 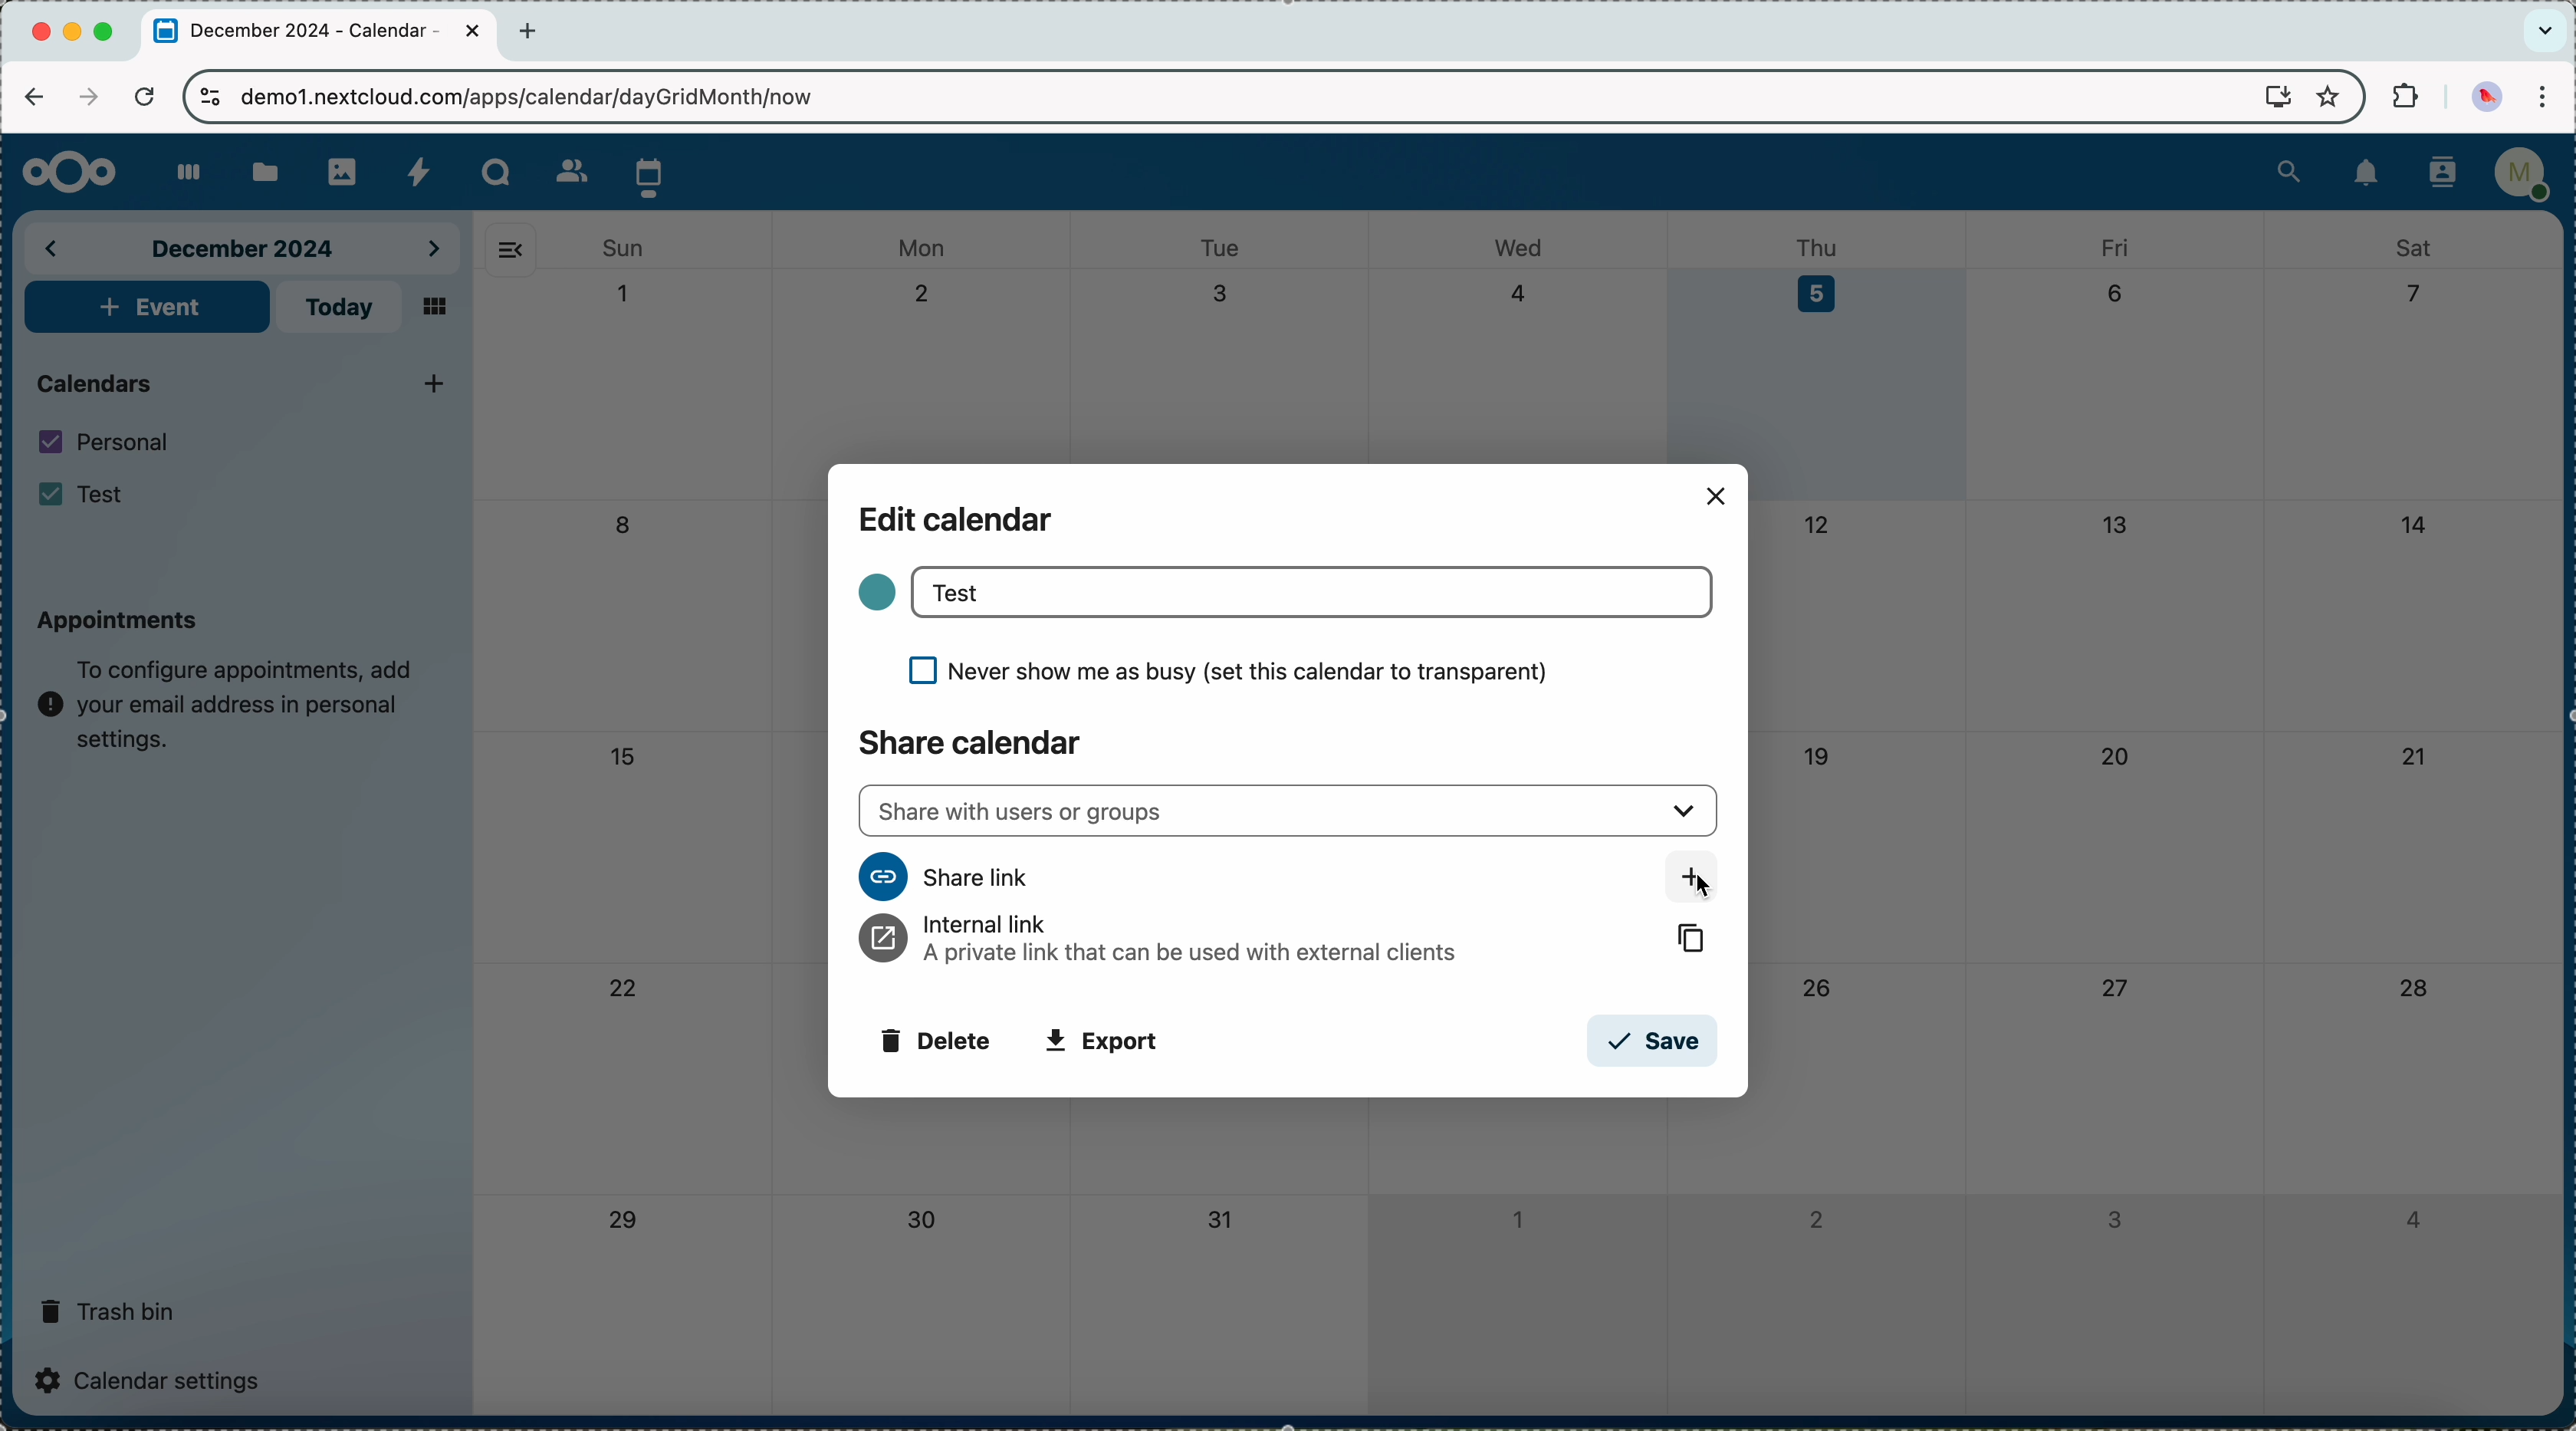 I want to click on 15, so click(x=621, y=756).